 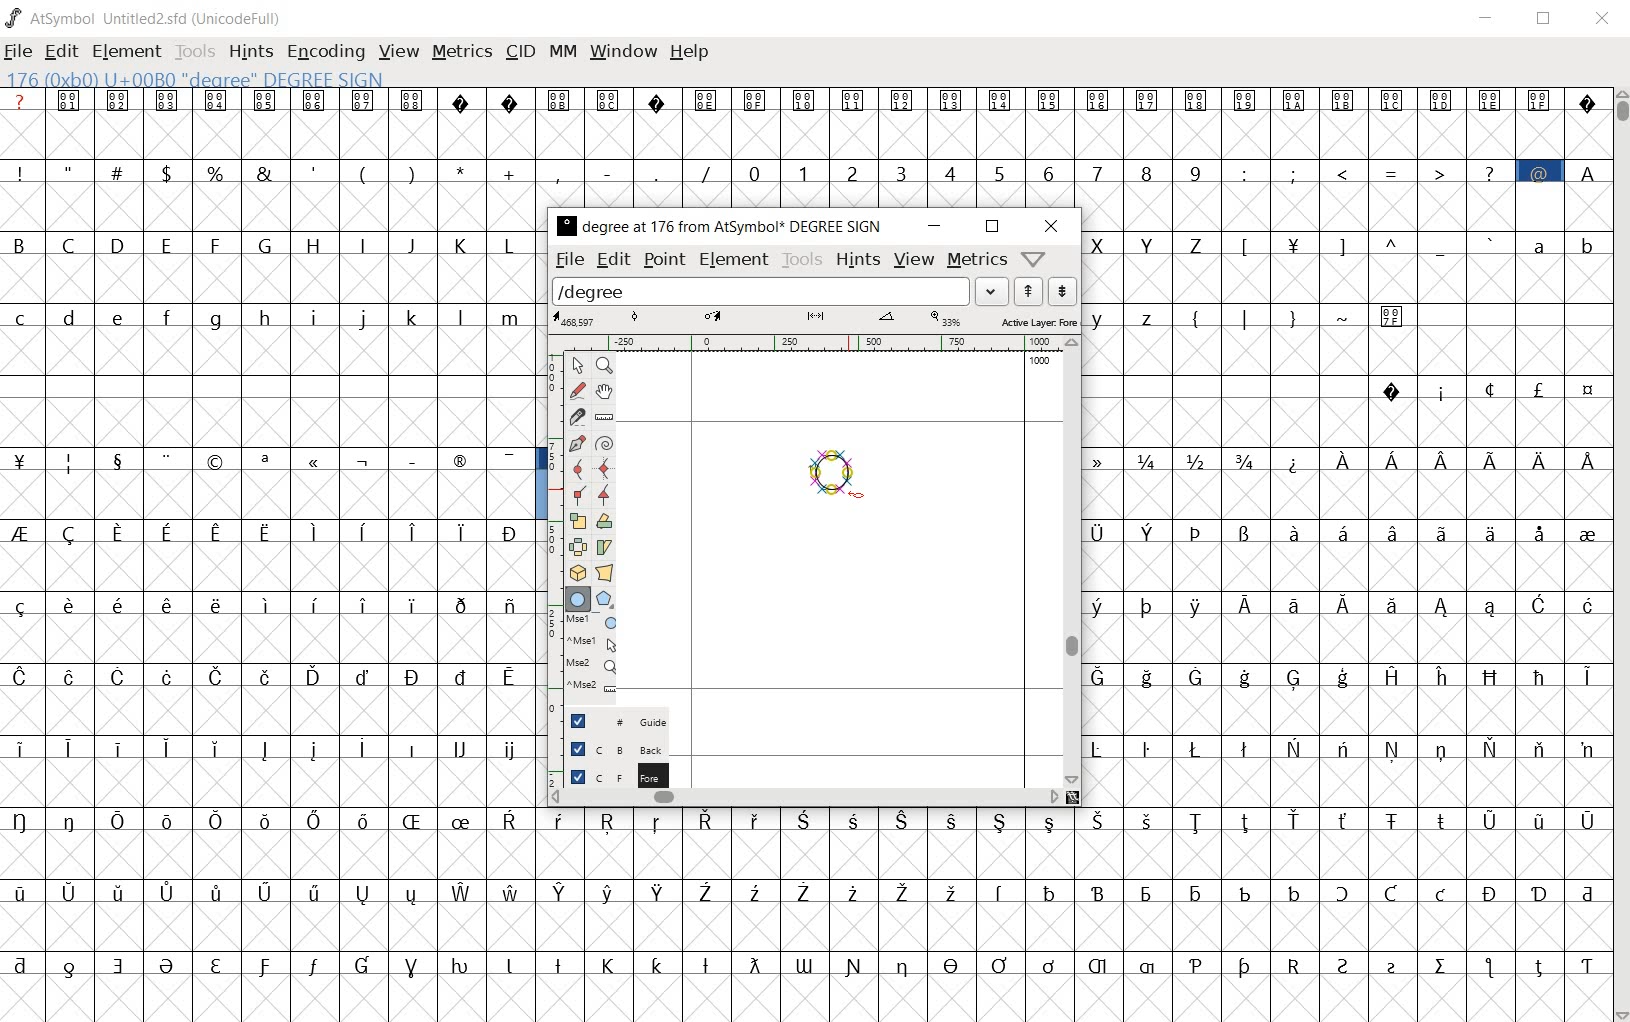 What do you see at coordinates (271, 243) in the screenshot?
I see `capital letters B - Z` at bounding box center [271, 243].